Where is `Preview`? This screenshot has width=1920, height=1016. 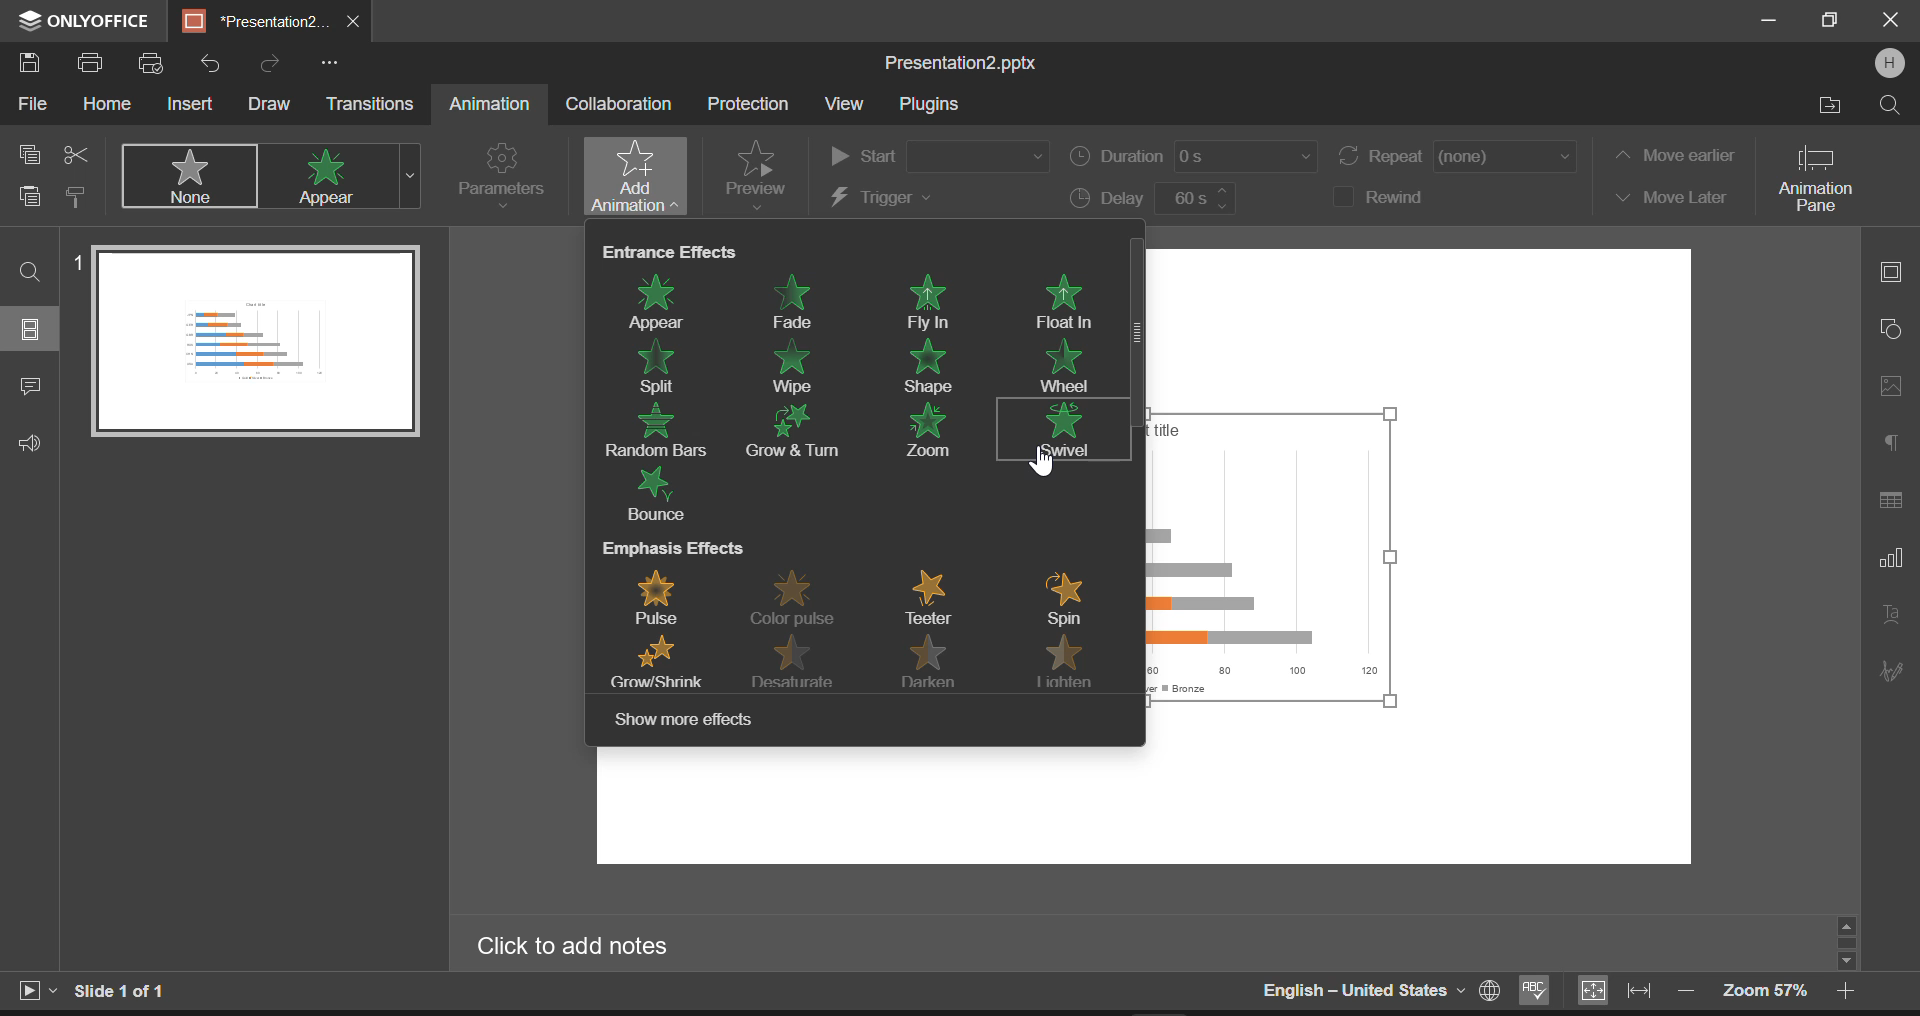
Preview is located at coordinates (756, 173).